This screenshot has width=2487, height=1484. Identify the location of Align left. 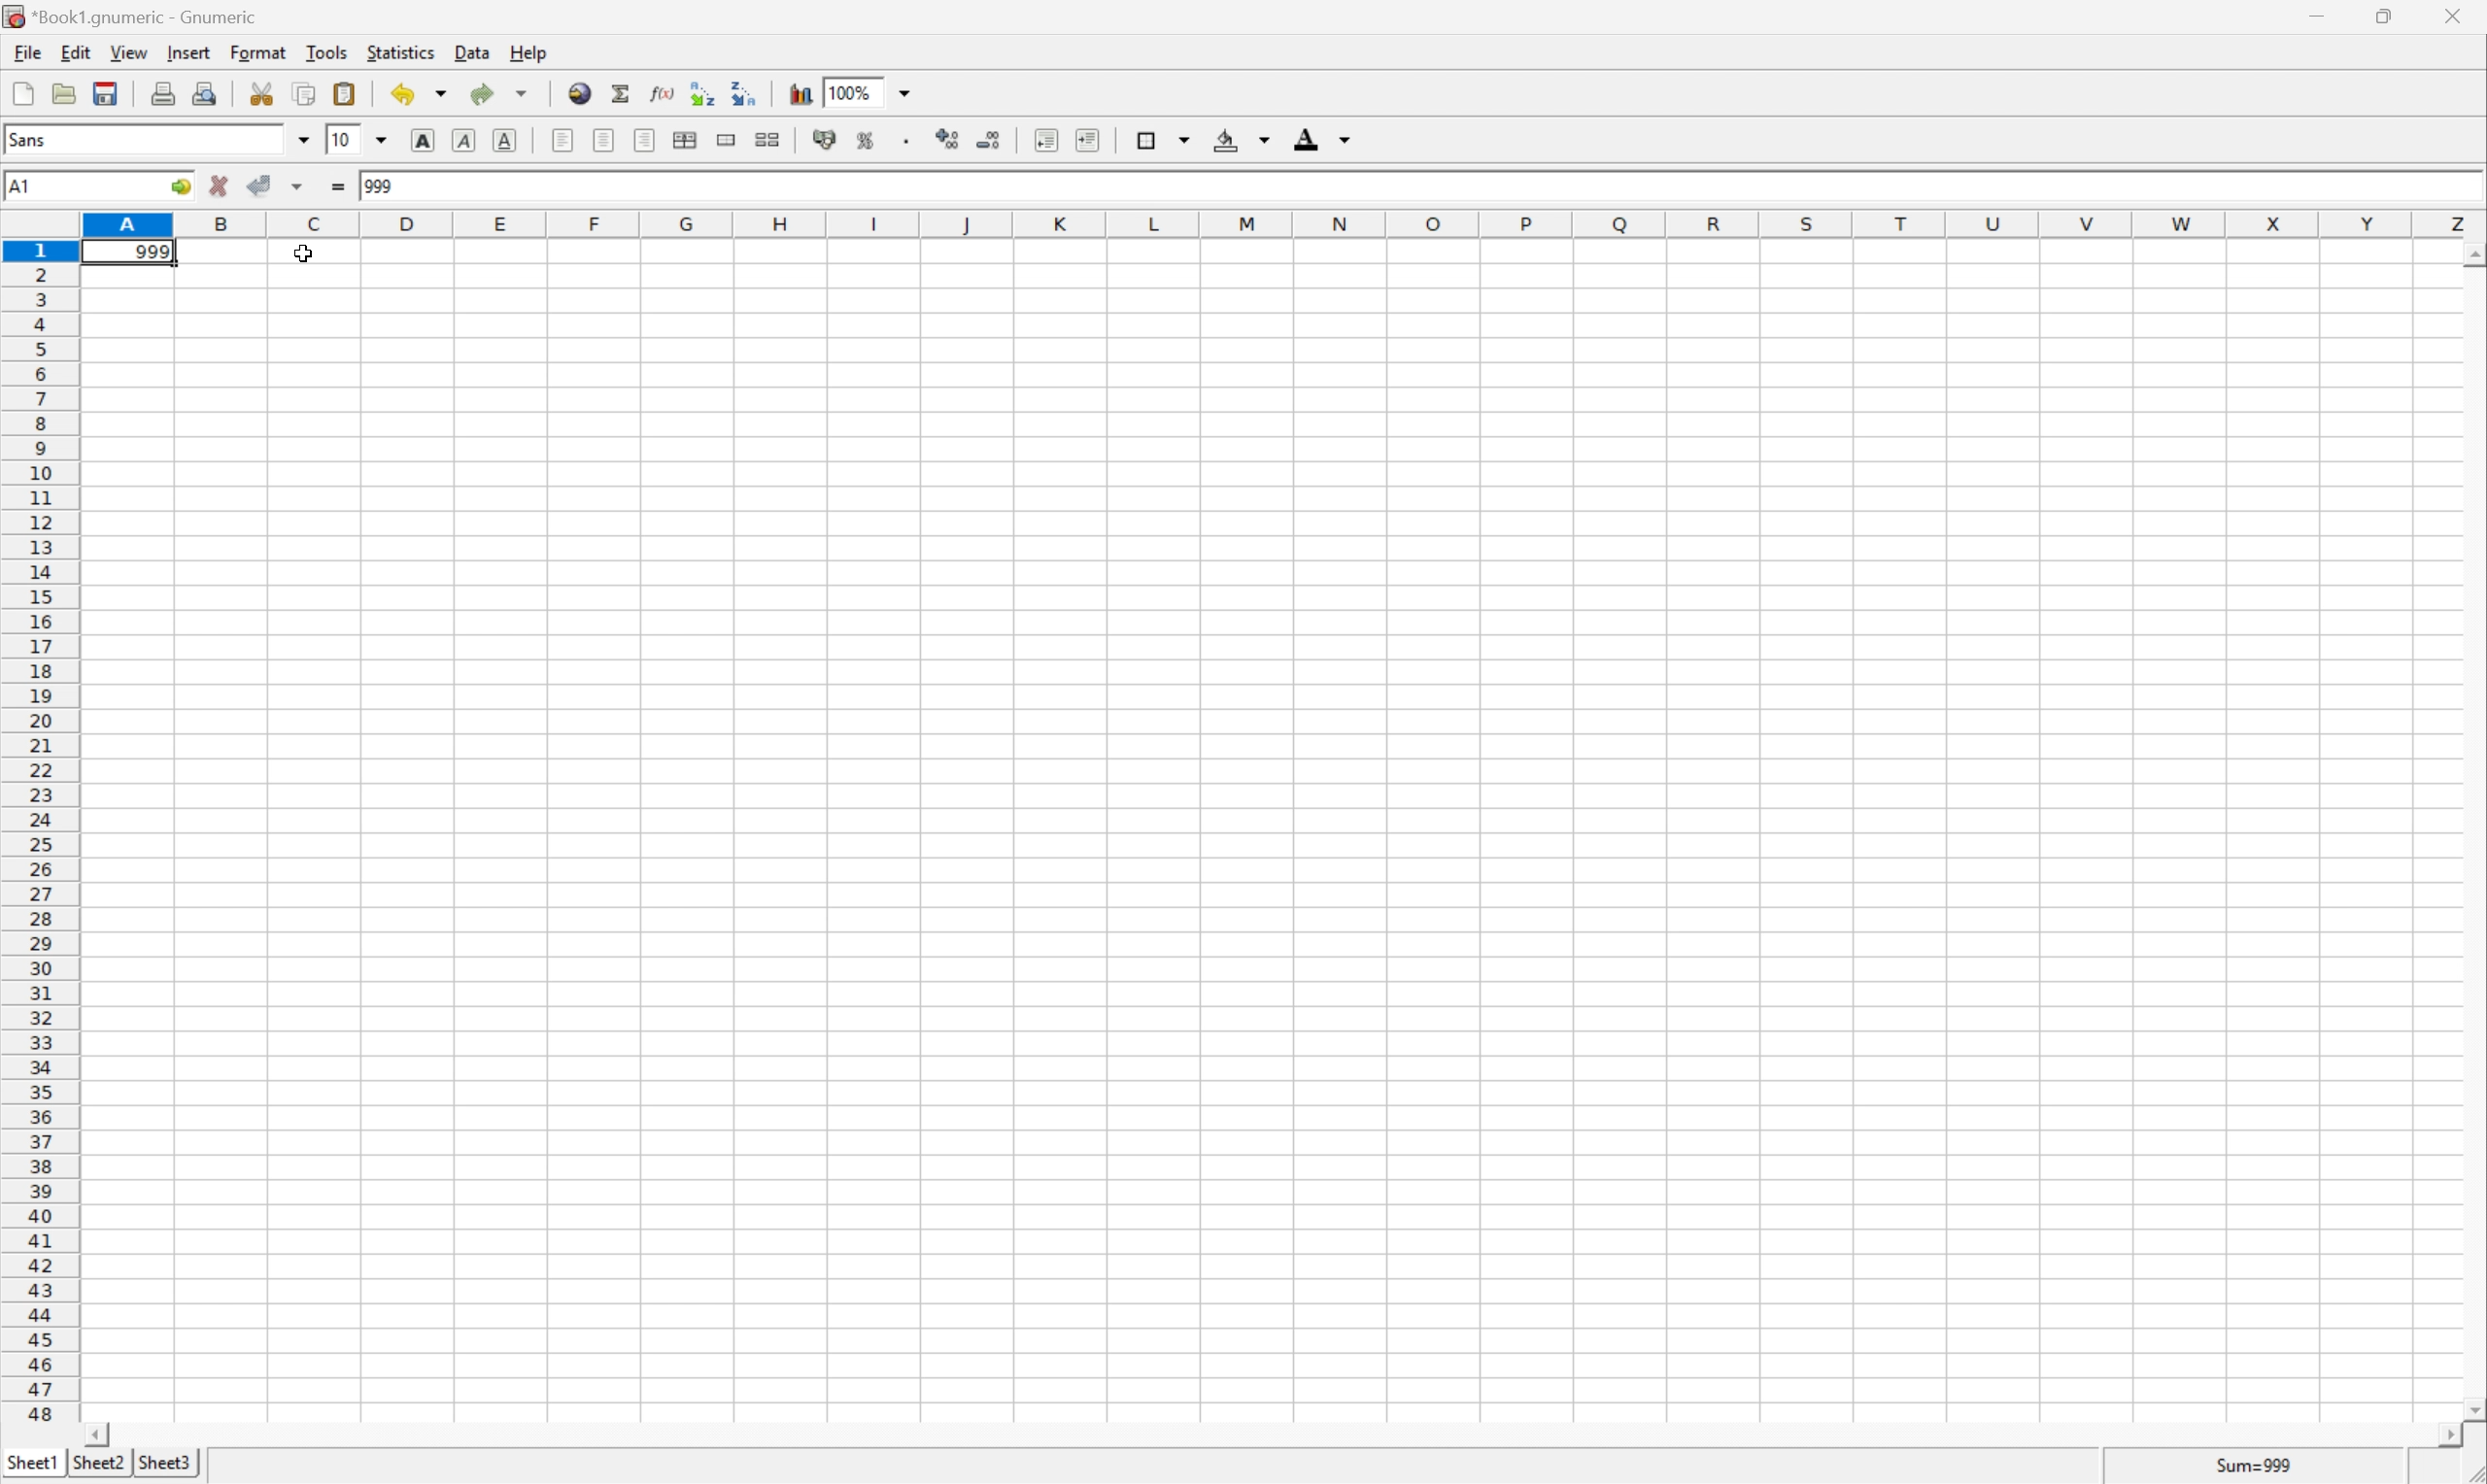
(561, 141).